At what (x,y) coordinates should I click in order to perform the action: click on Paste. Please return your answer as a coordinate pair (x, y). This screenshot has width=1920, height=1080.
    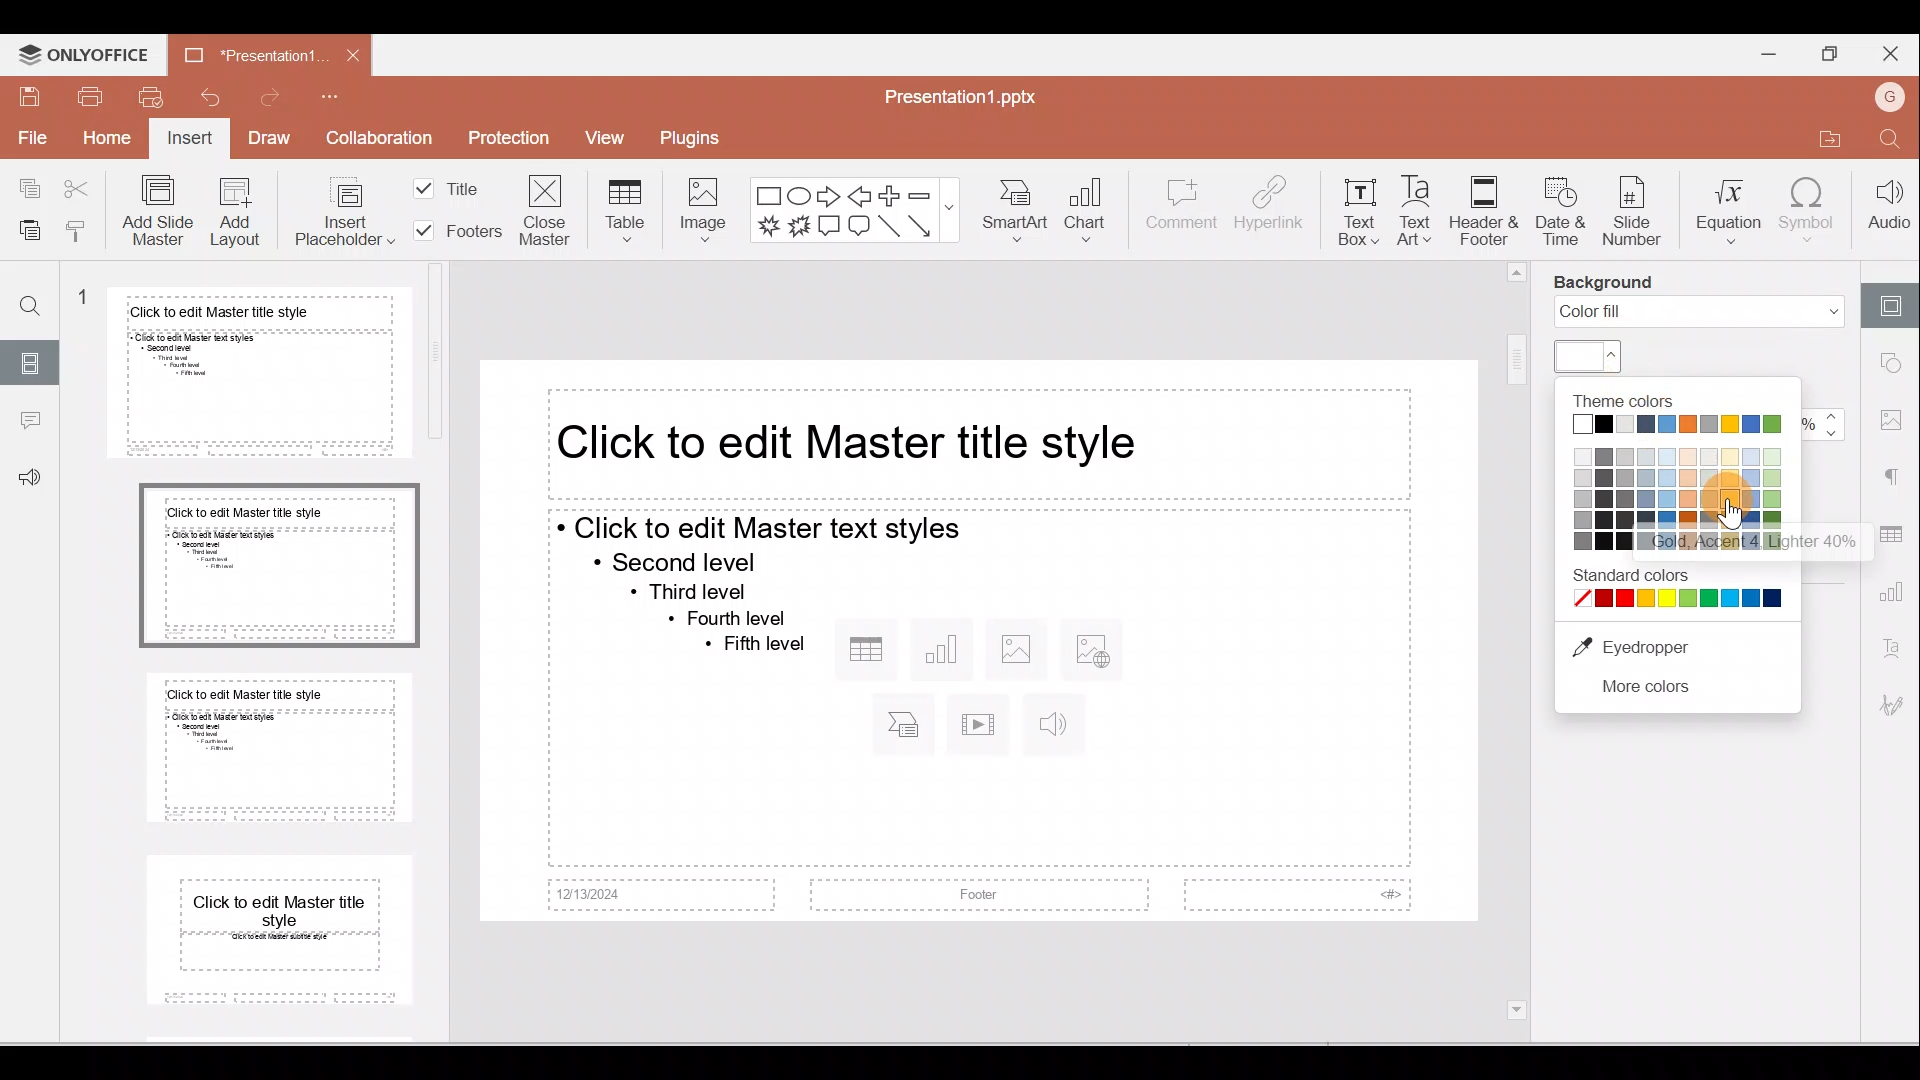
    Looking at the image, I should click on (24, 227).